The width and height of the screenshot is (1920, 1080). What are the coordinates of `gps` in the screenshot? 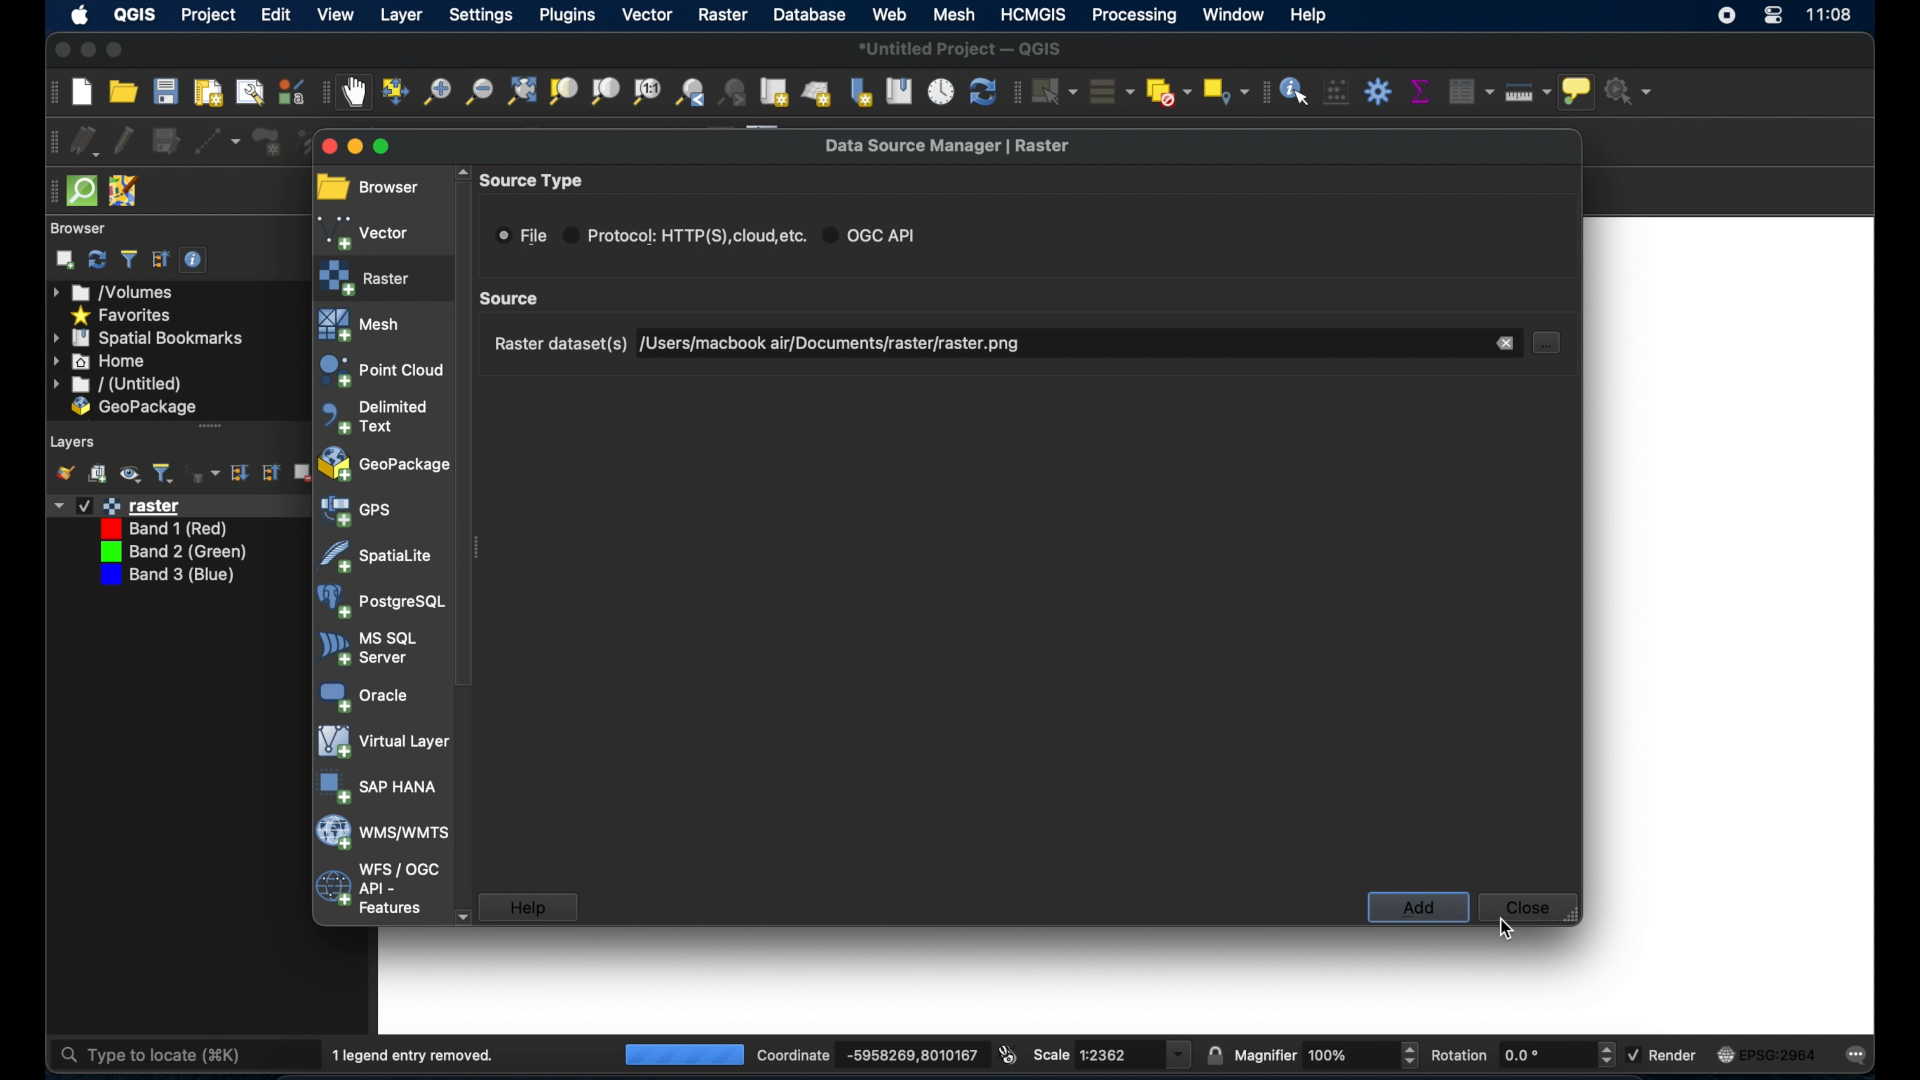 It's located at (357, 513).